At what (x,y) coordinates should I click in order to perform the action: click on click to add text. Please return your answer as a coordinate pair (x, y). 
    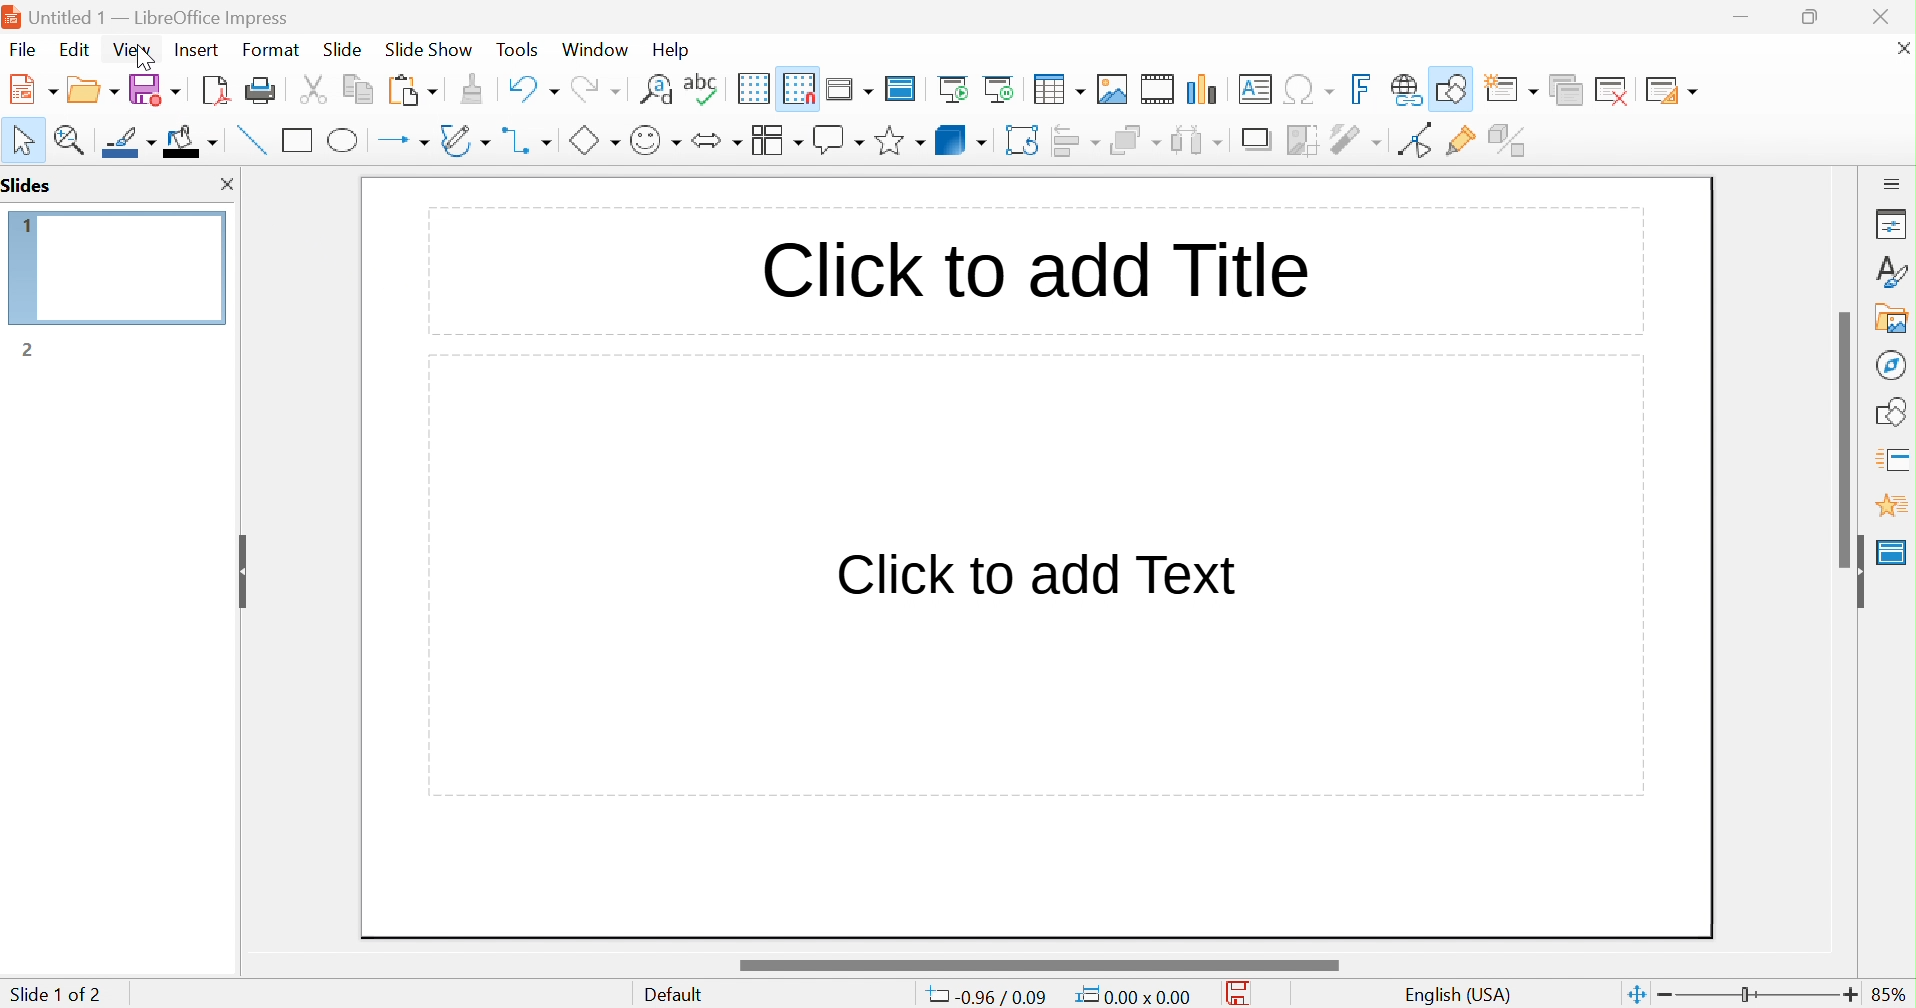
    Looking at the image, I should click on (1037, 571).